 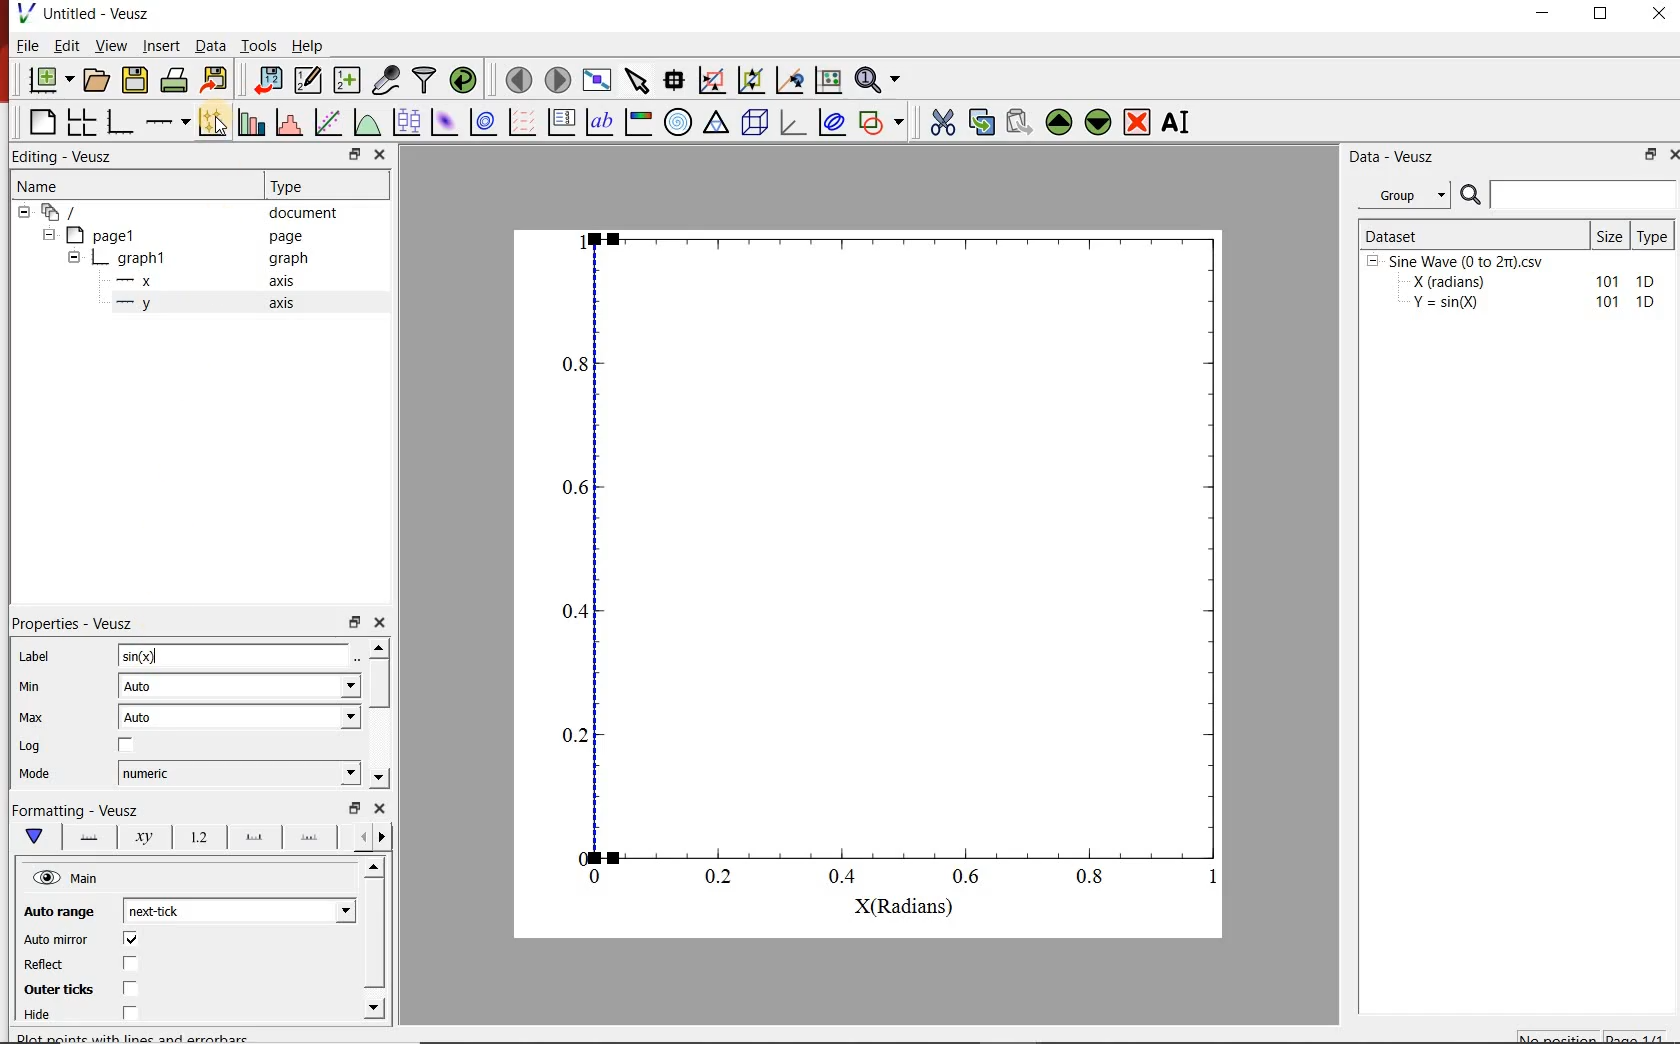 What do you see at coordinates (885, 121) in the screenshot?
I see `add a shape to the plot` at bounding box center [885, 121].